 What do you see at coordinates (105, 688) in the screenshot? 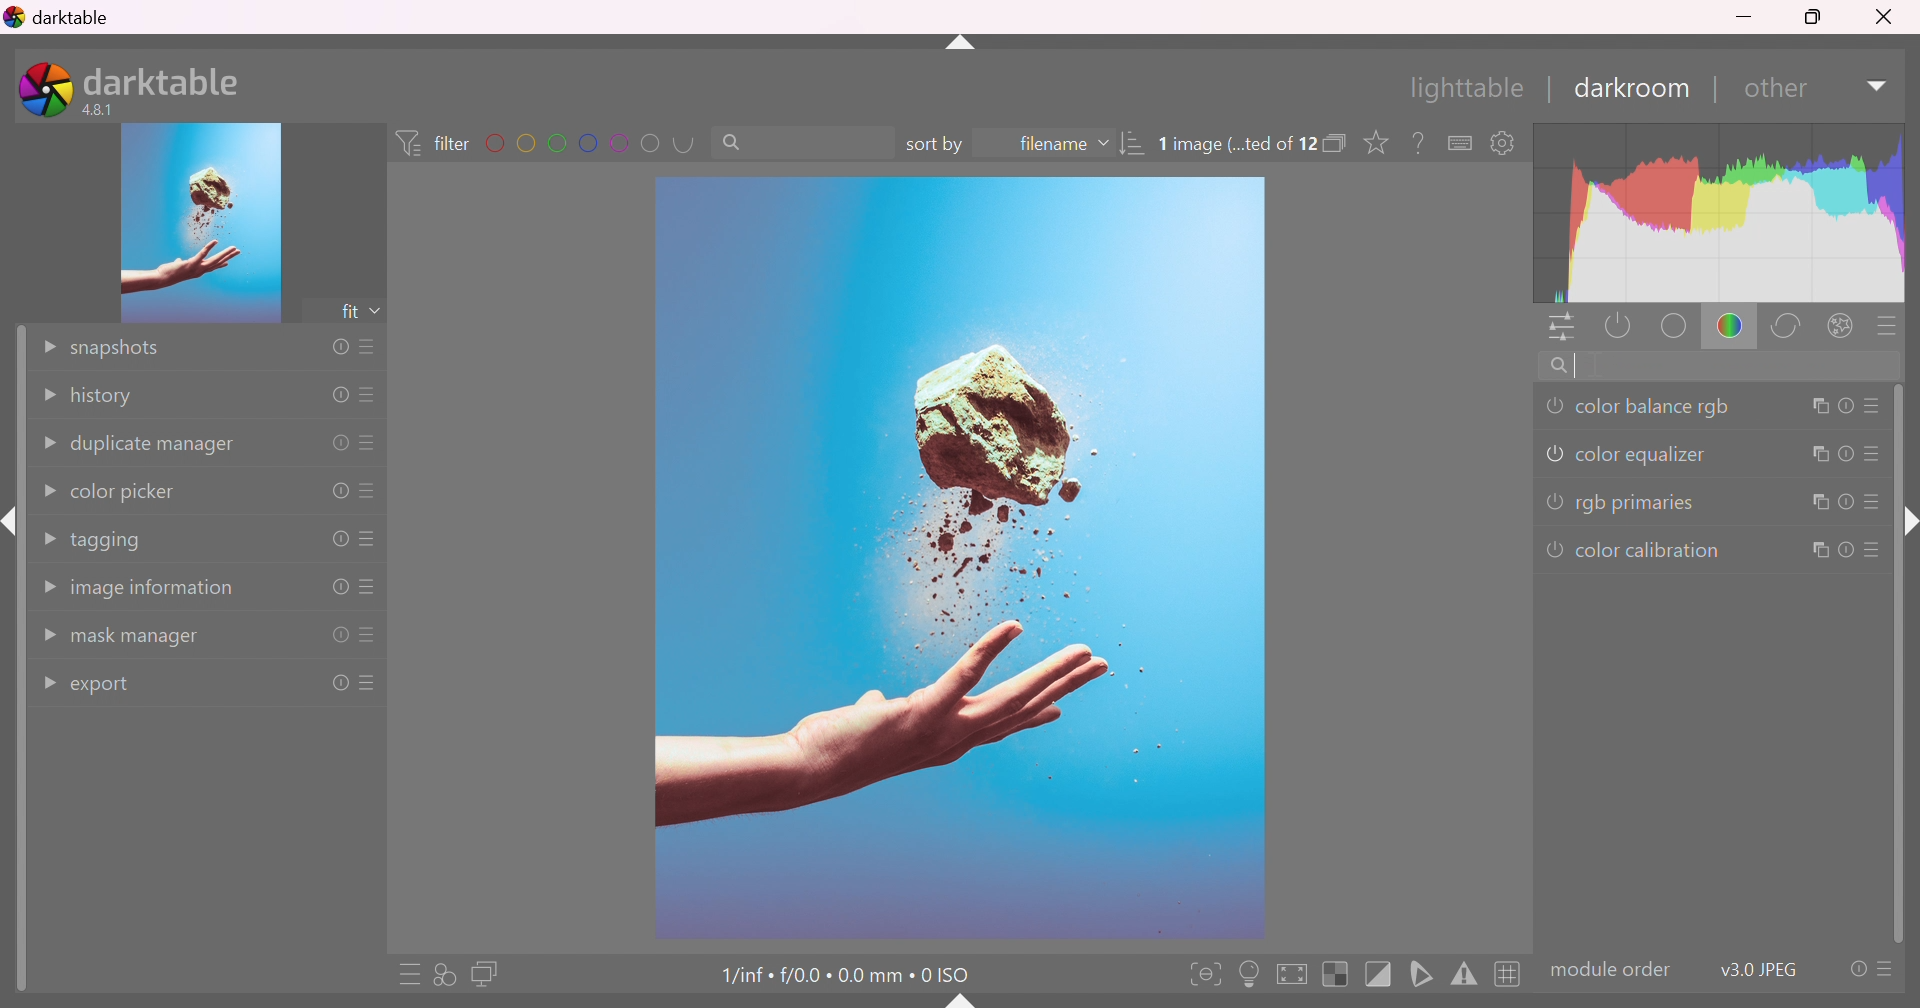
I see `export` at bounding box center [105, 688].